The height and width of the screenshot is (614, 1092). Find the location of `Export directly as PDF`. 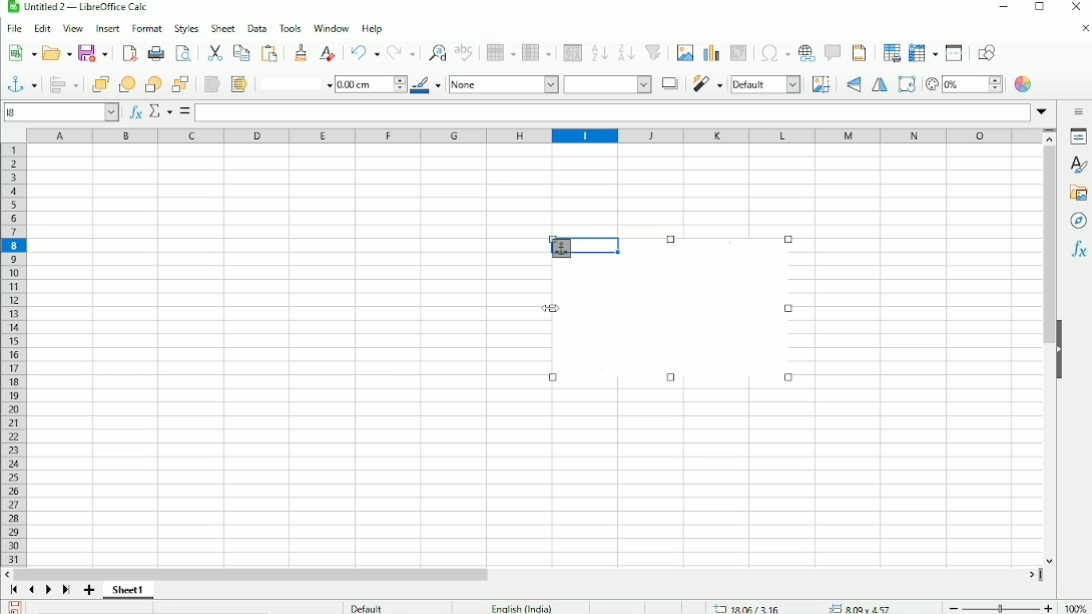

Export directly as PDF is located at coordinates (128, 54).